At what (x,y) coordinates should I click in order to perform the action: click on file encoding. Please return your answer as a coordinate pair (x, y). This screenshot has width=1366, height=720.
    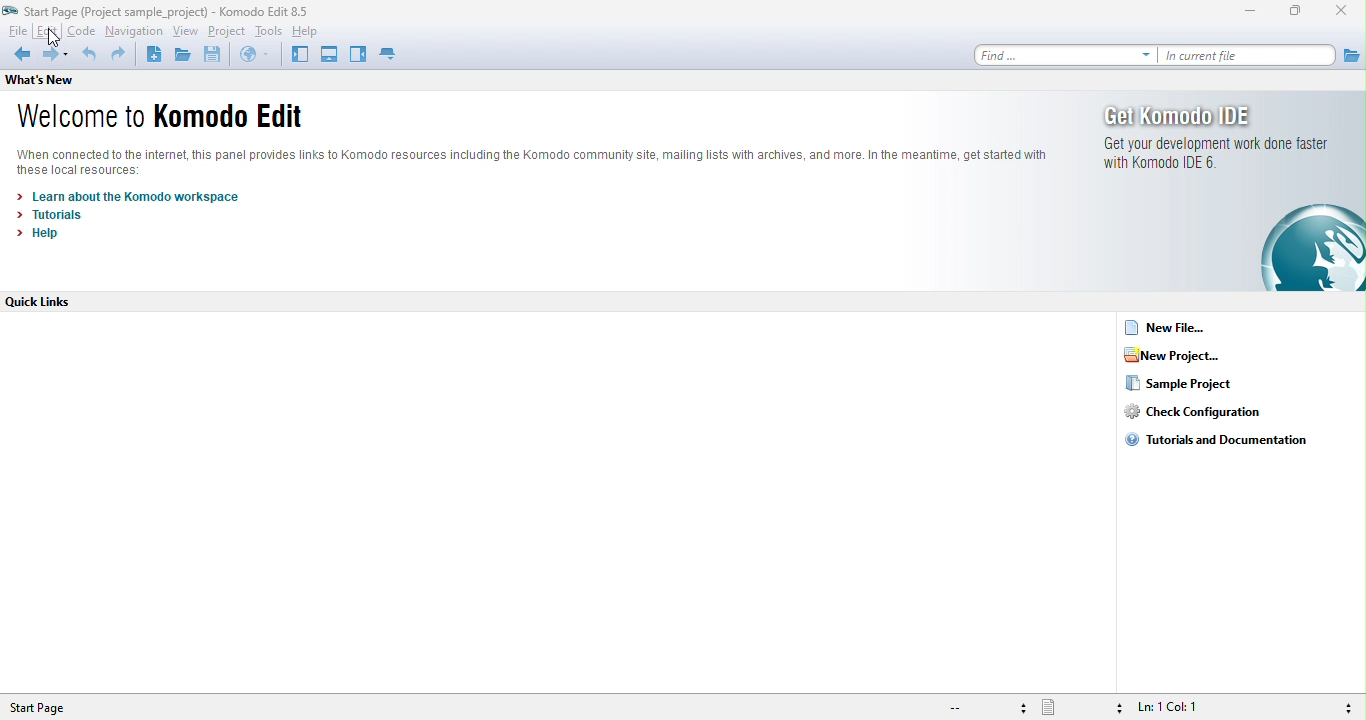
    Looking at the image, I should click on (985, 708).